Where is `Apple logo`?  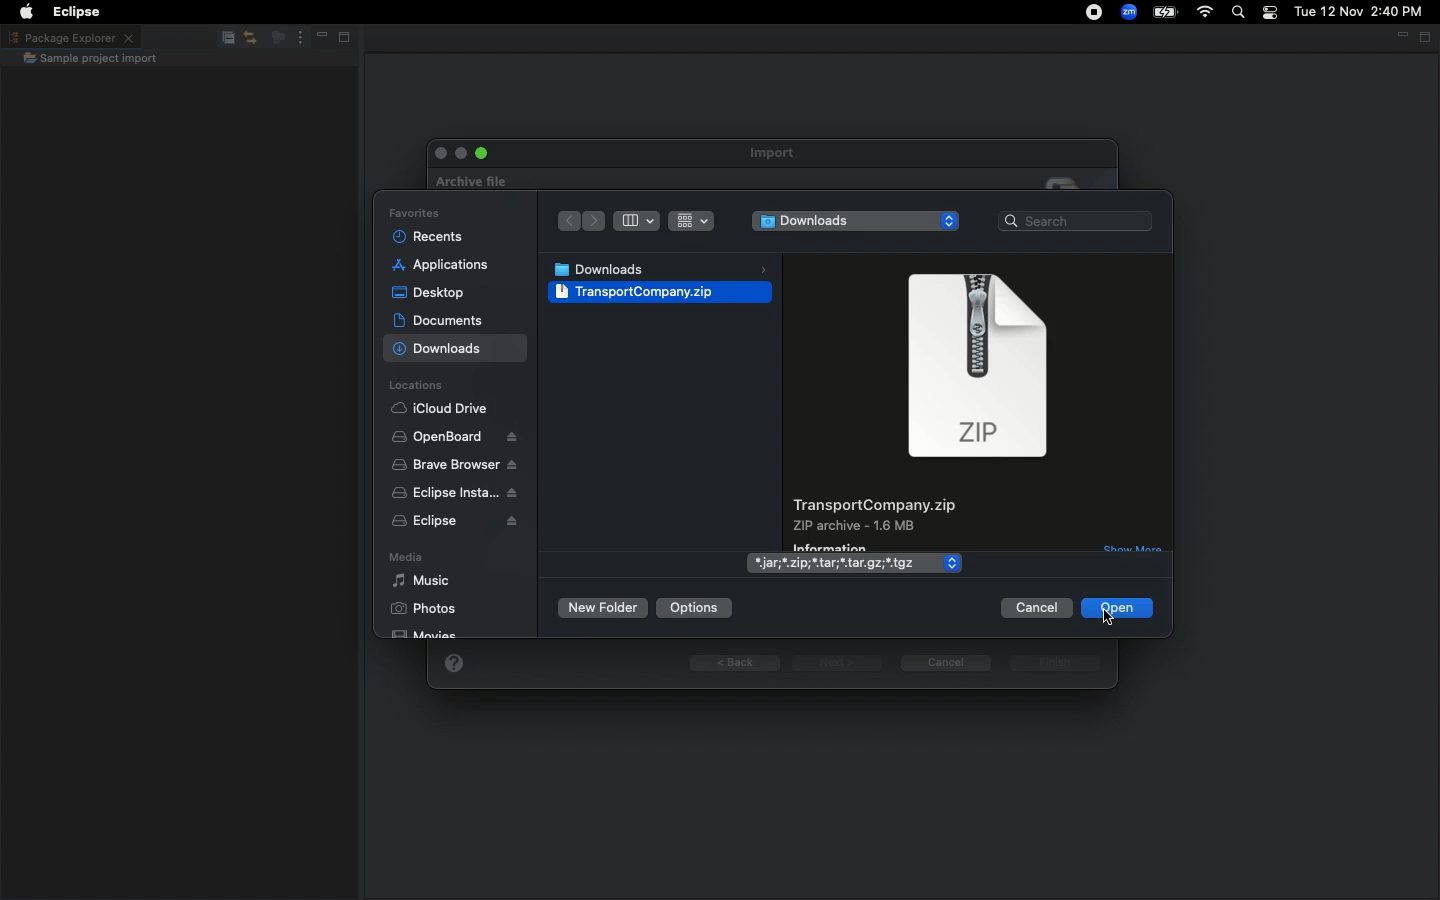 Apple logo is located at coordinates (26, 10).